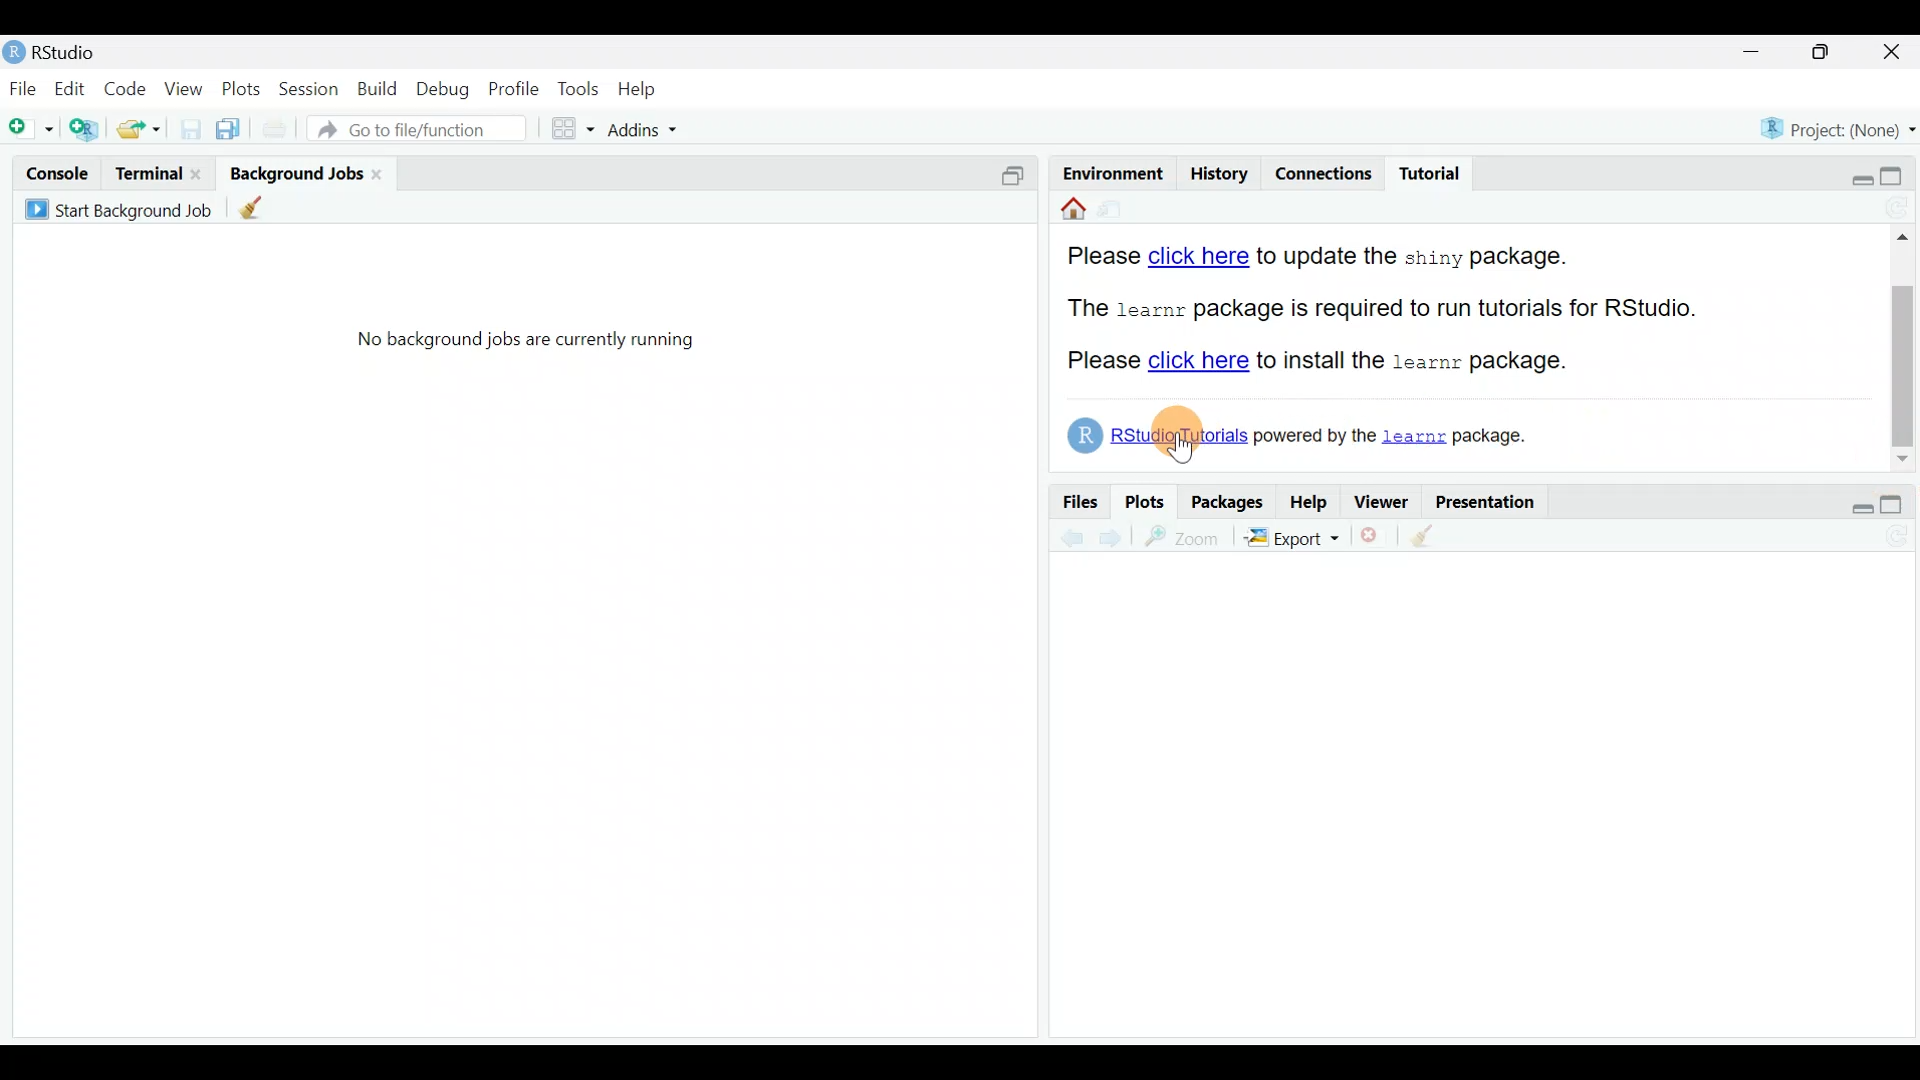 The width and height of the screenshot is (1920, 1080). I want to click on Close, so click(1894, 53).